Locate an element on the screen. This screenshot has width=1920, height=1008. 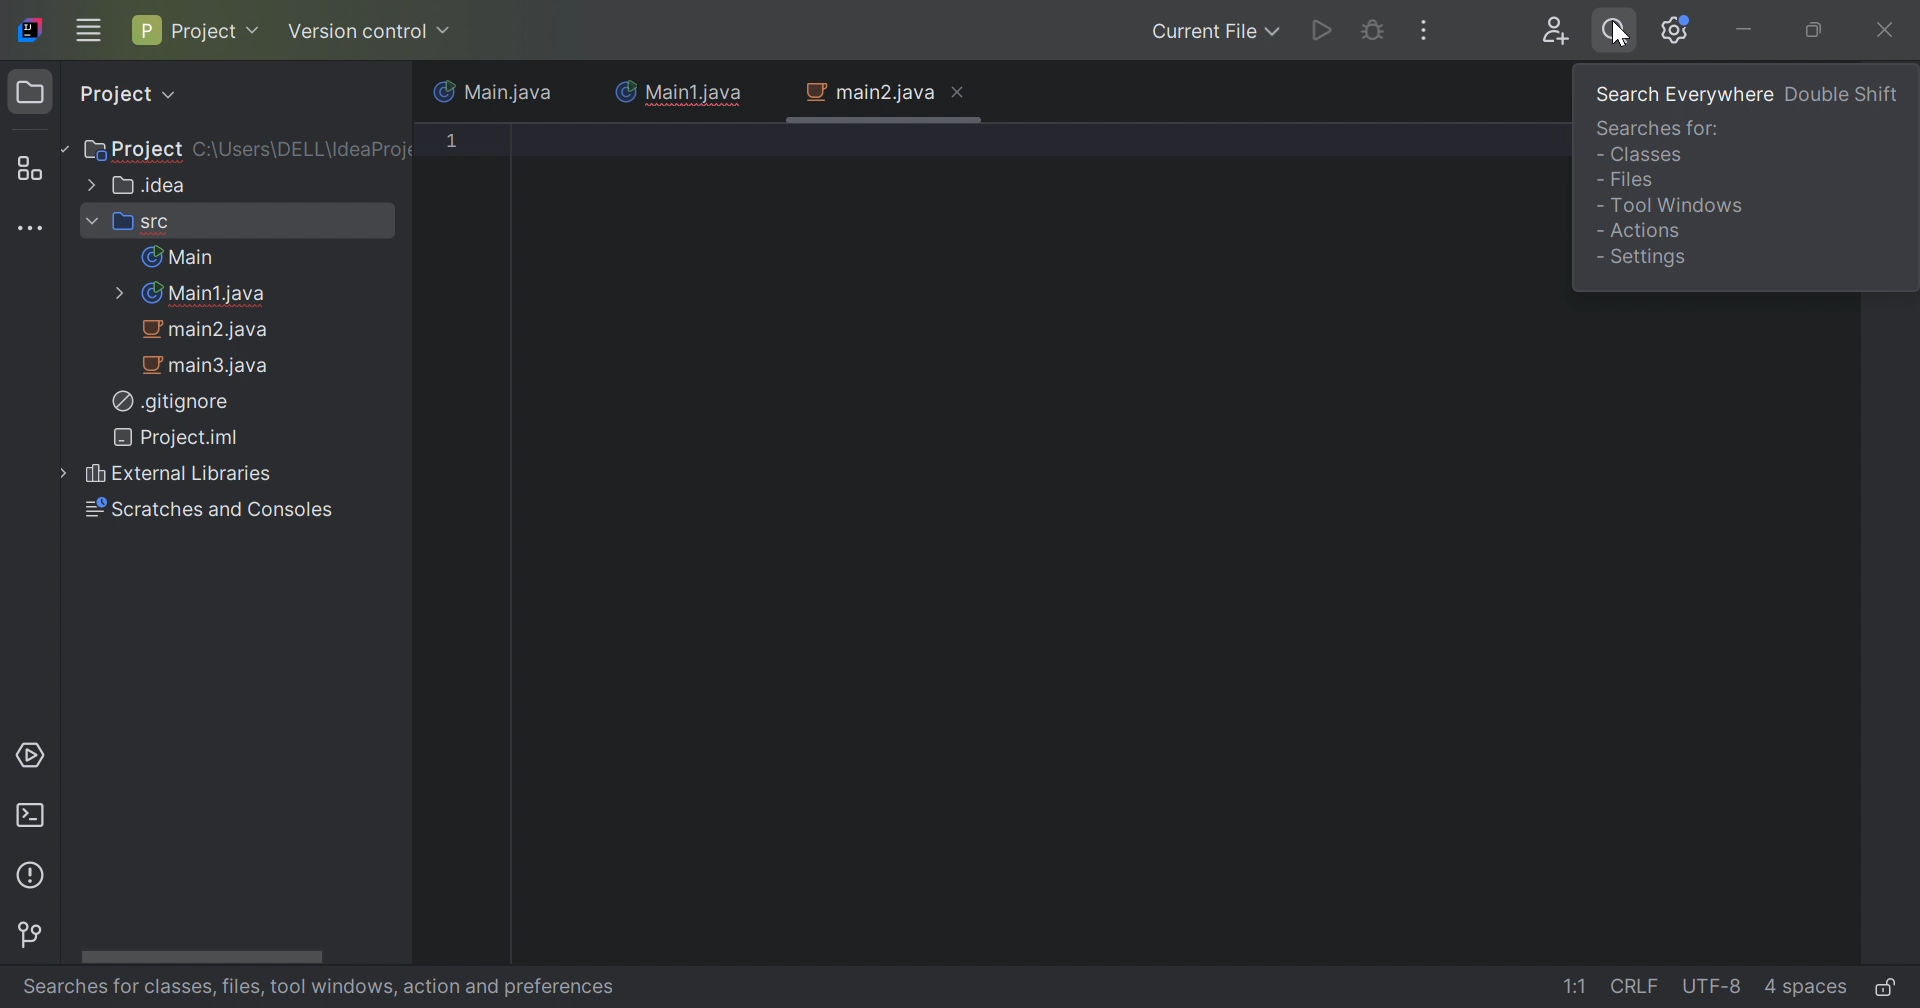
main3.java is located at coordinates (209, 364).